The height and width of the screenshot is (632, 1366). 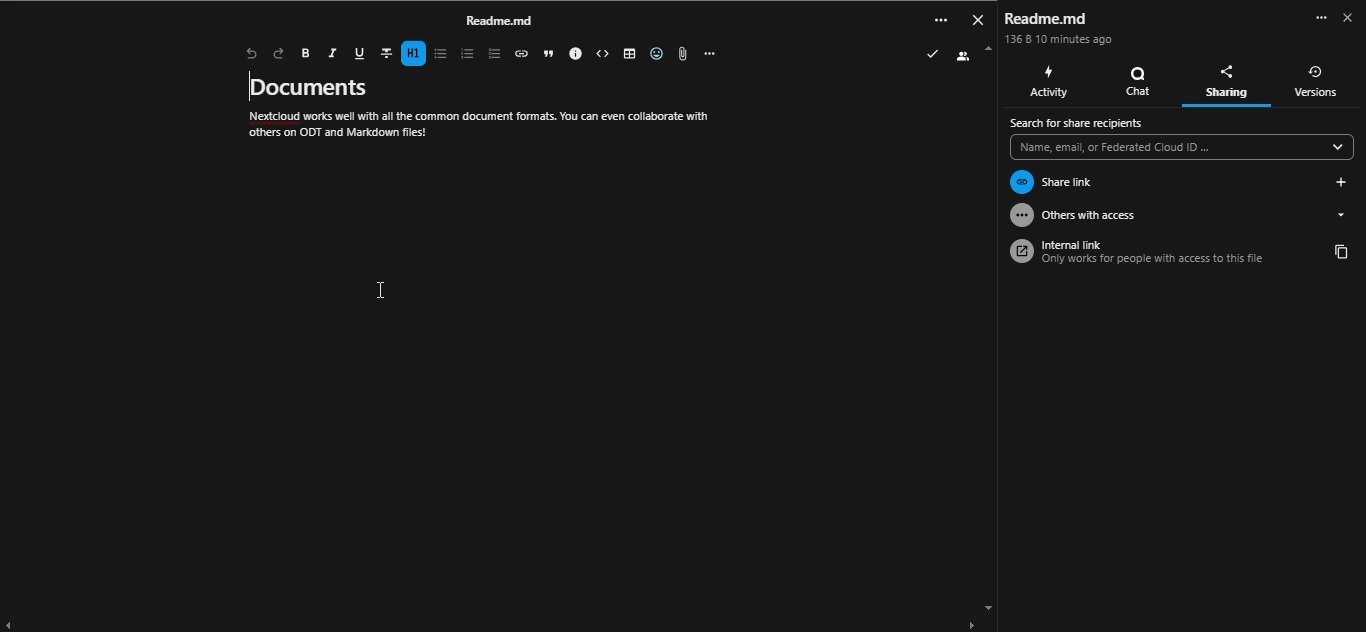 I want to click on bullet, so click(x=441, y=53).